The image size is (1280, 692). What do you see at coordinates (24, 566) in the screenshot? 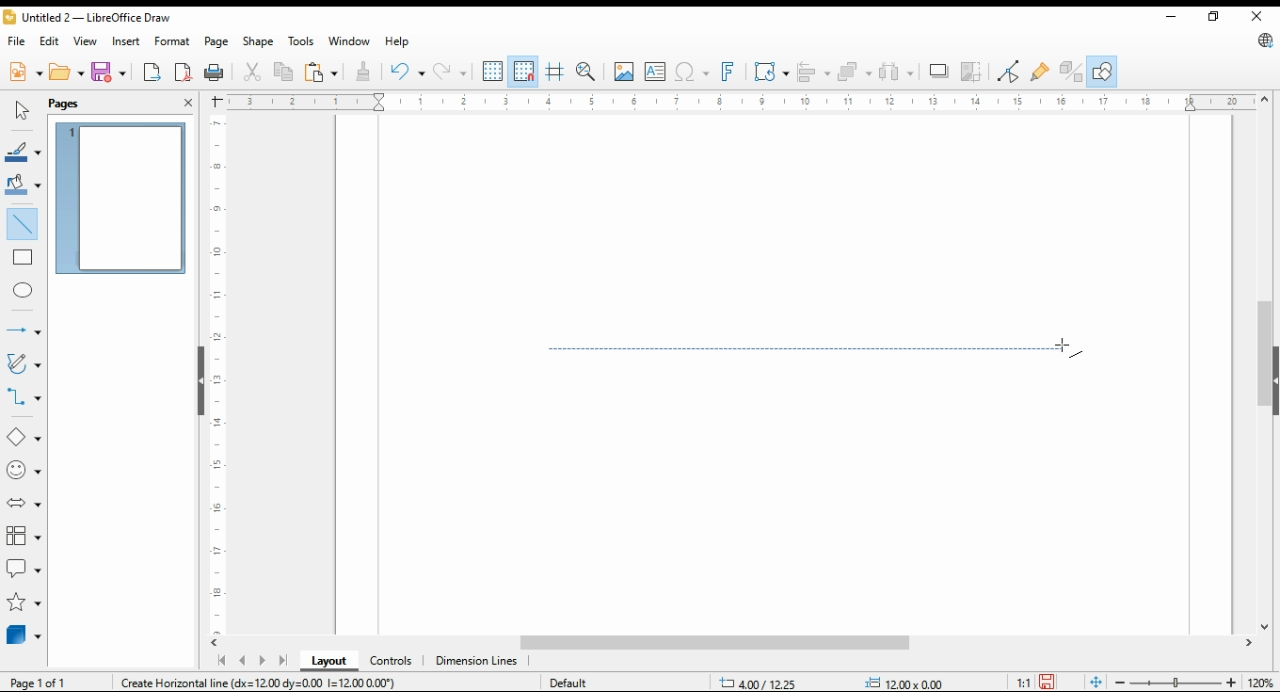
I see `callout shapes` at bounding box center [24, 566].